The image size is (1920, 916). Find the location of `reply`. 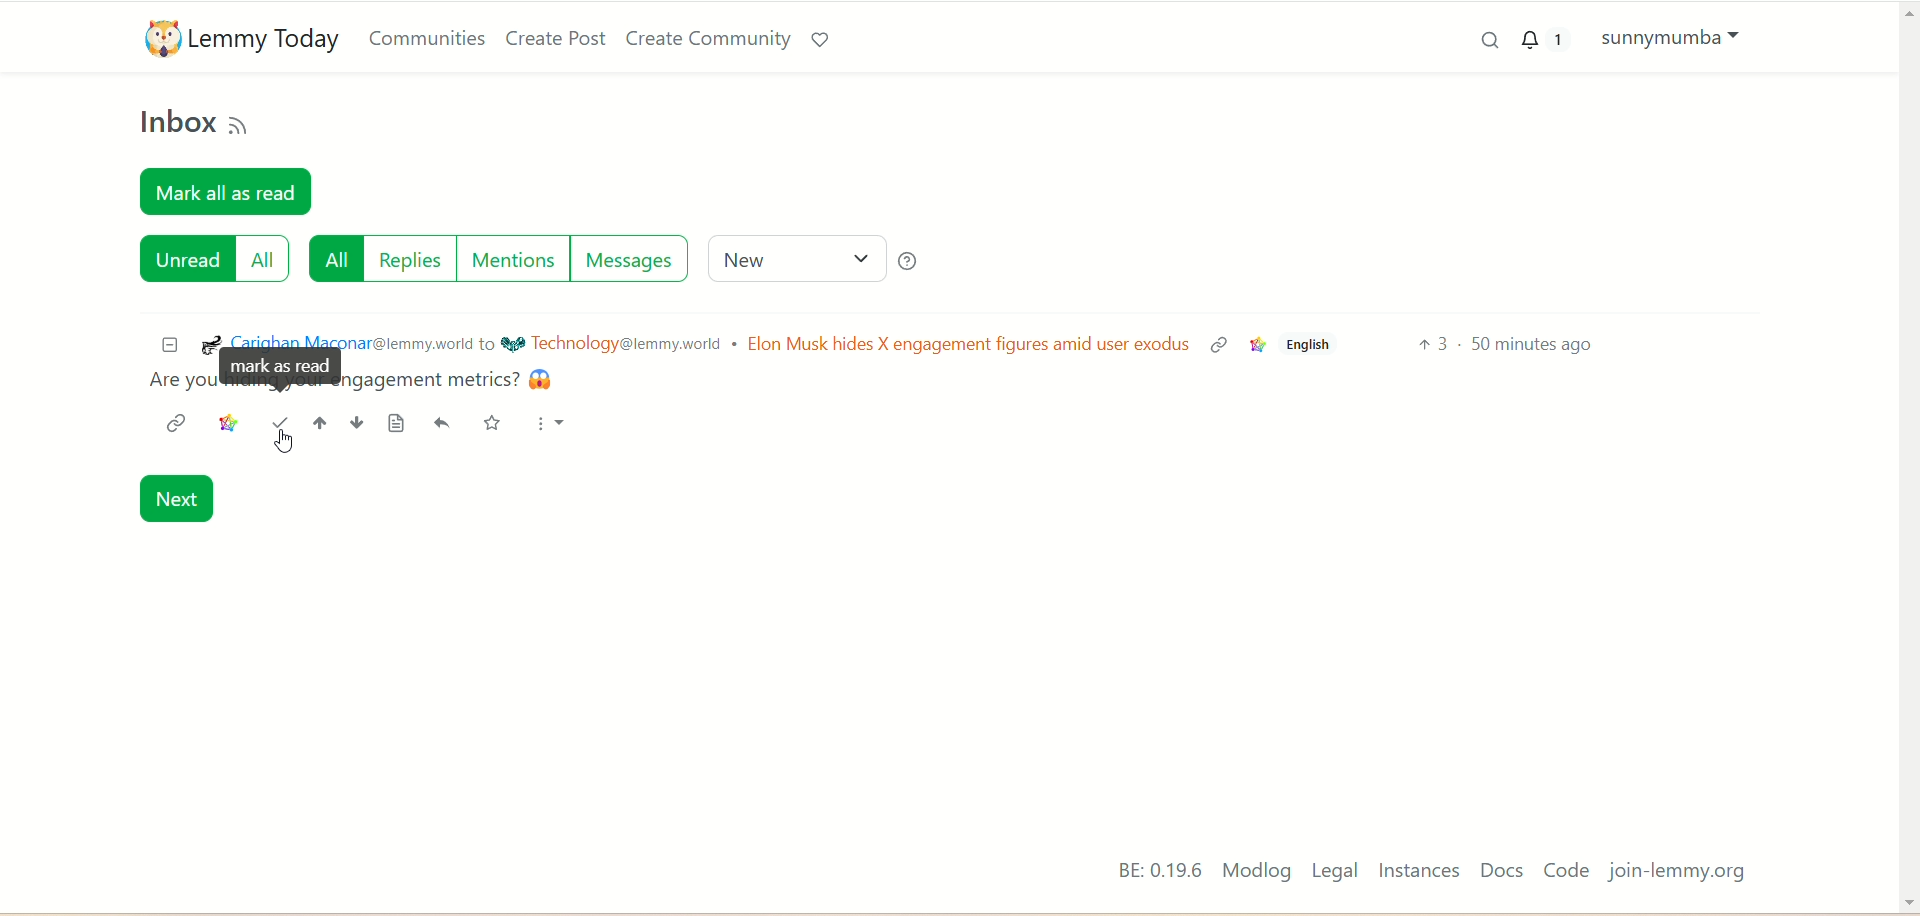

reply is located at coordinates (437, 425).